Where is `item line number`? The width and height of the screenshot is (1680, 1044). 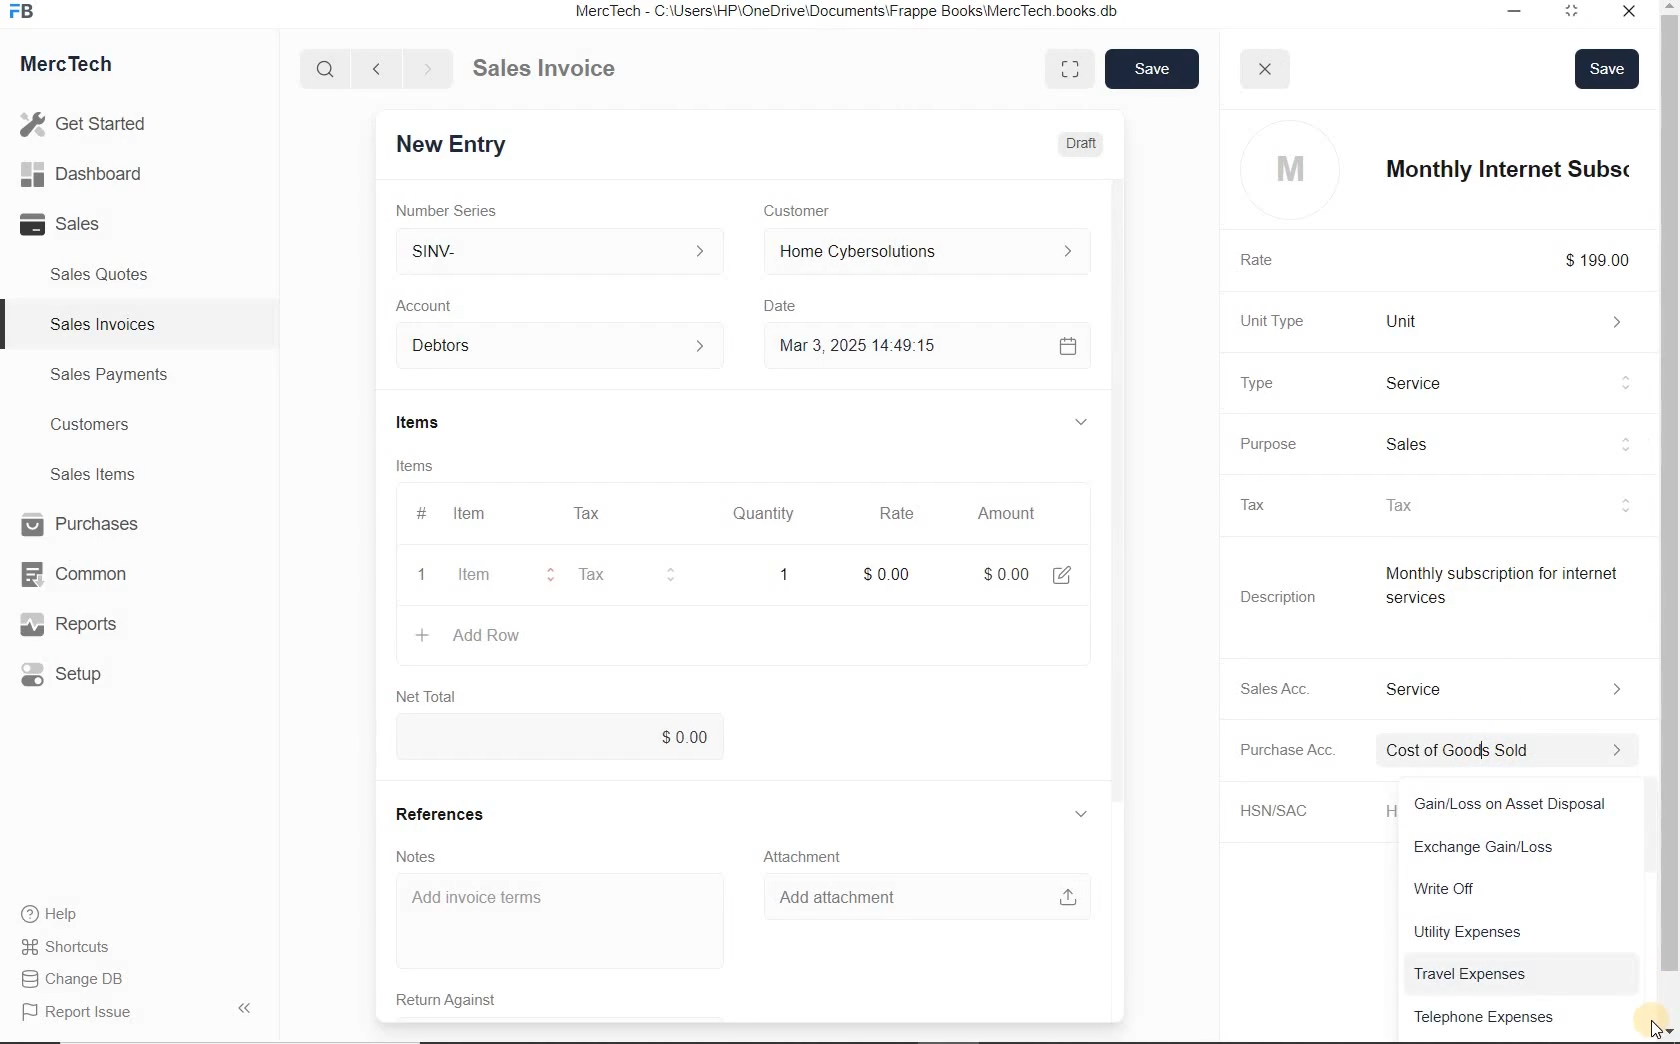 item line number is located at coordinates (426, 547).